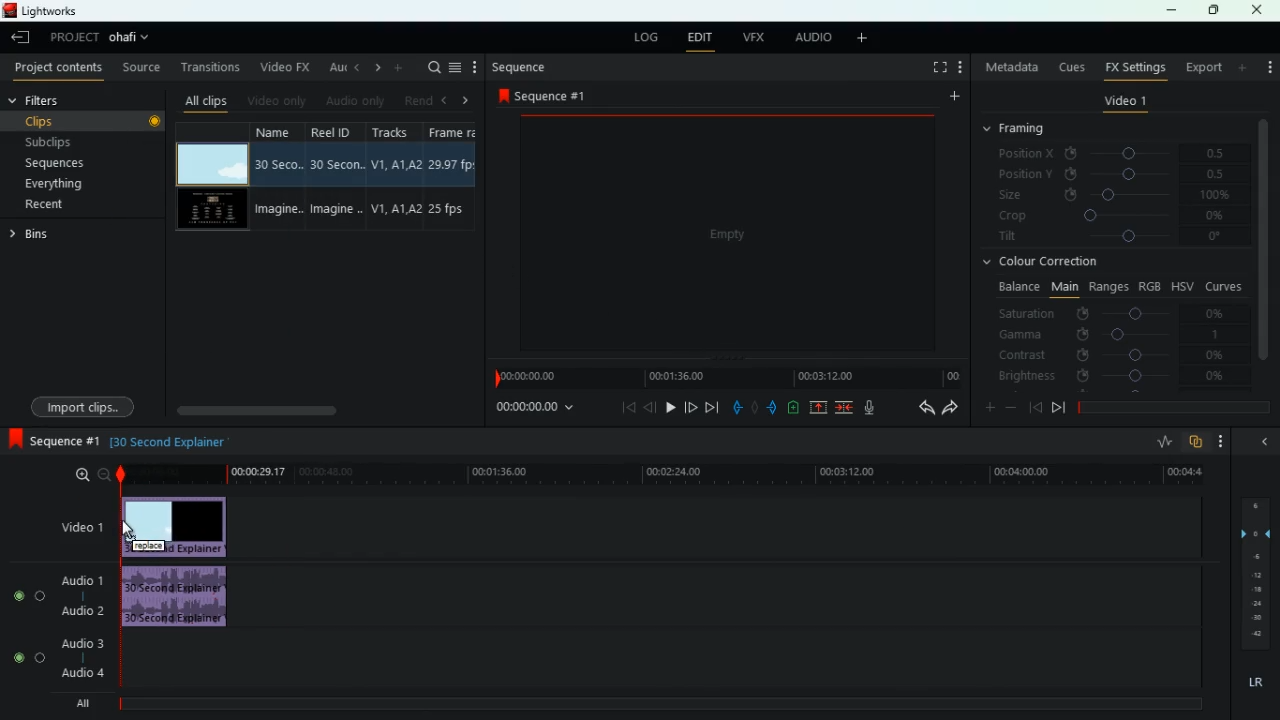  Describe the element at coordinates (1064, 285) in the screenshot. I see `main` at that location.